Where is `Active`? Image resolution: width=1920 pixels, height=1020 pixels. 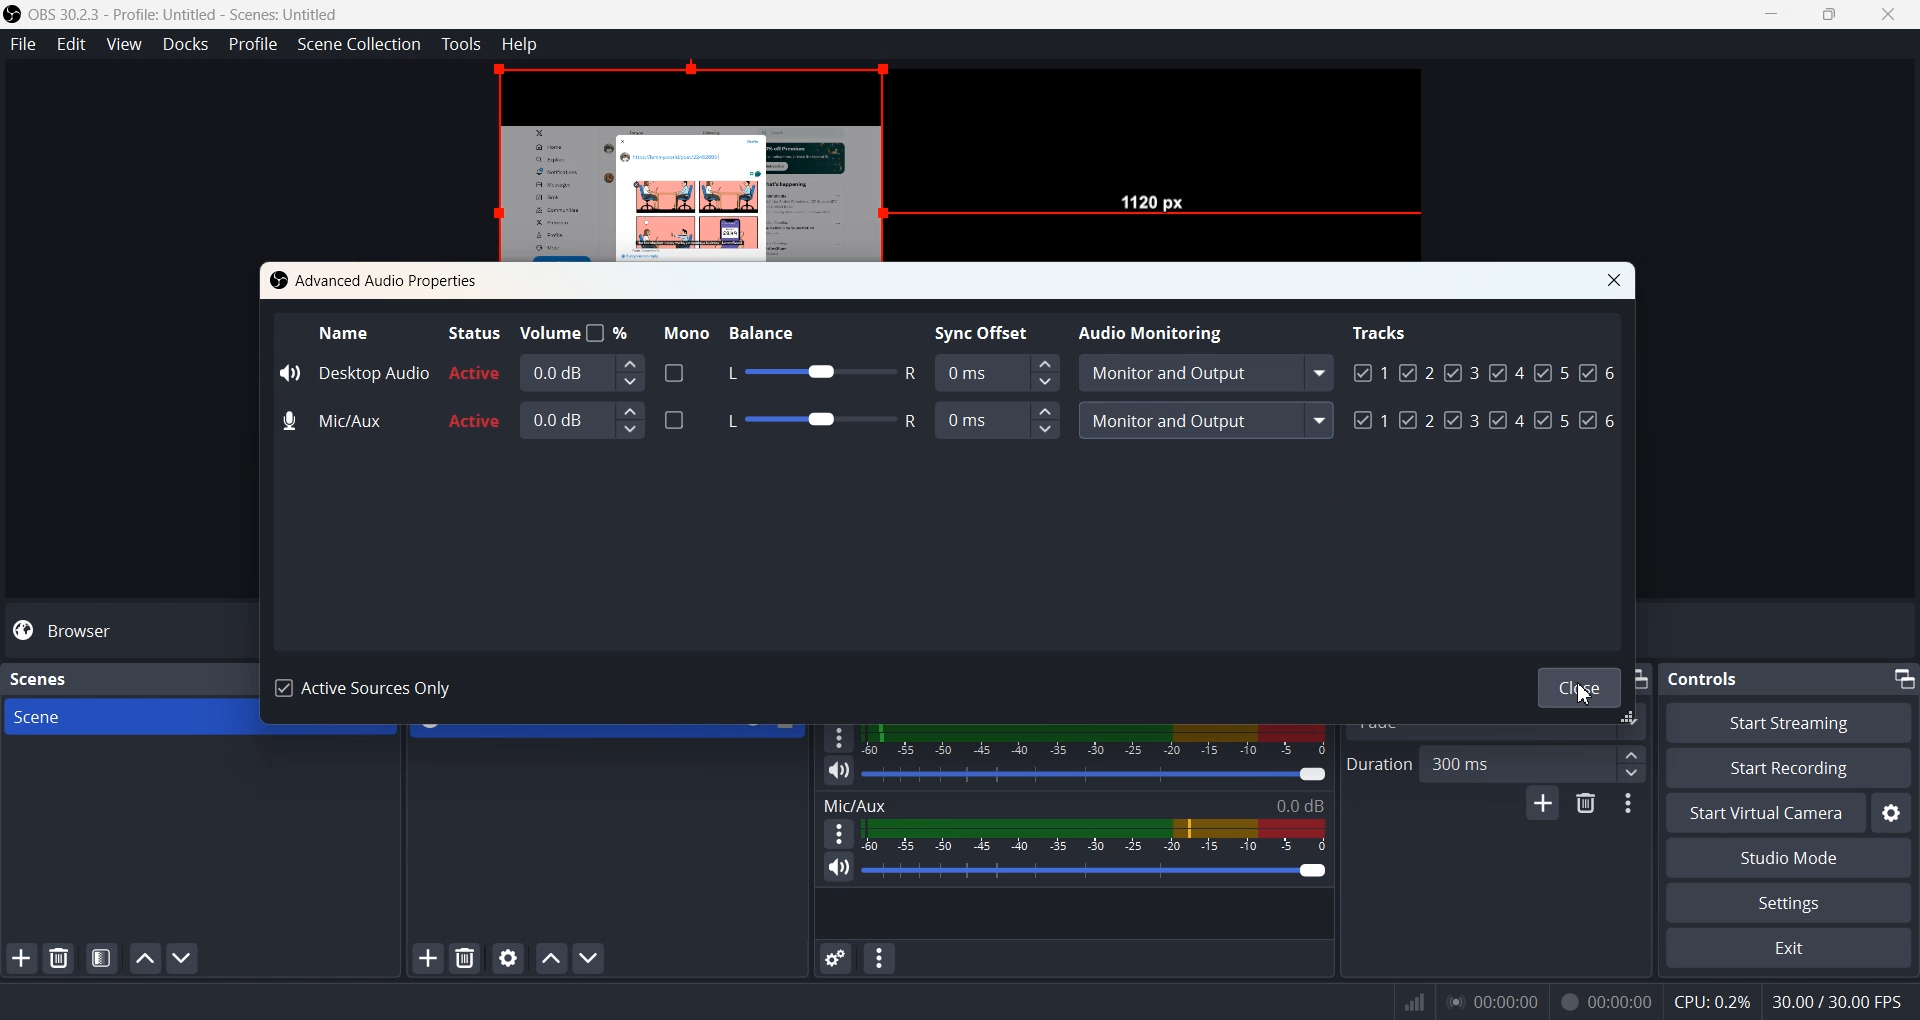
Active is located at coordinates (475, 398).